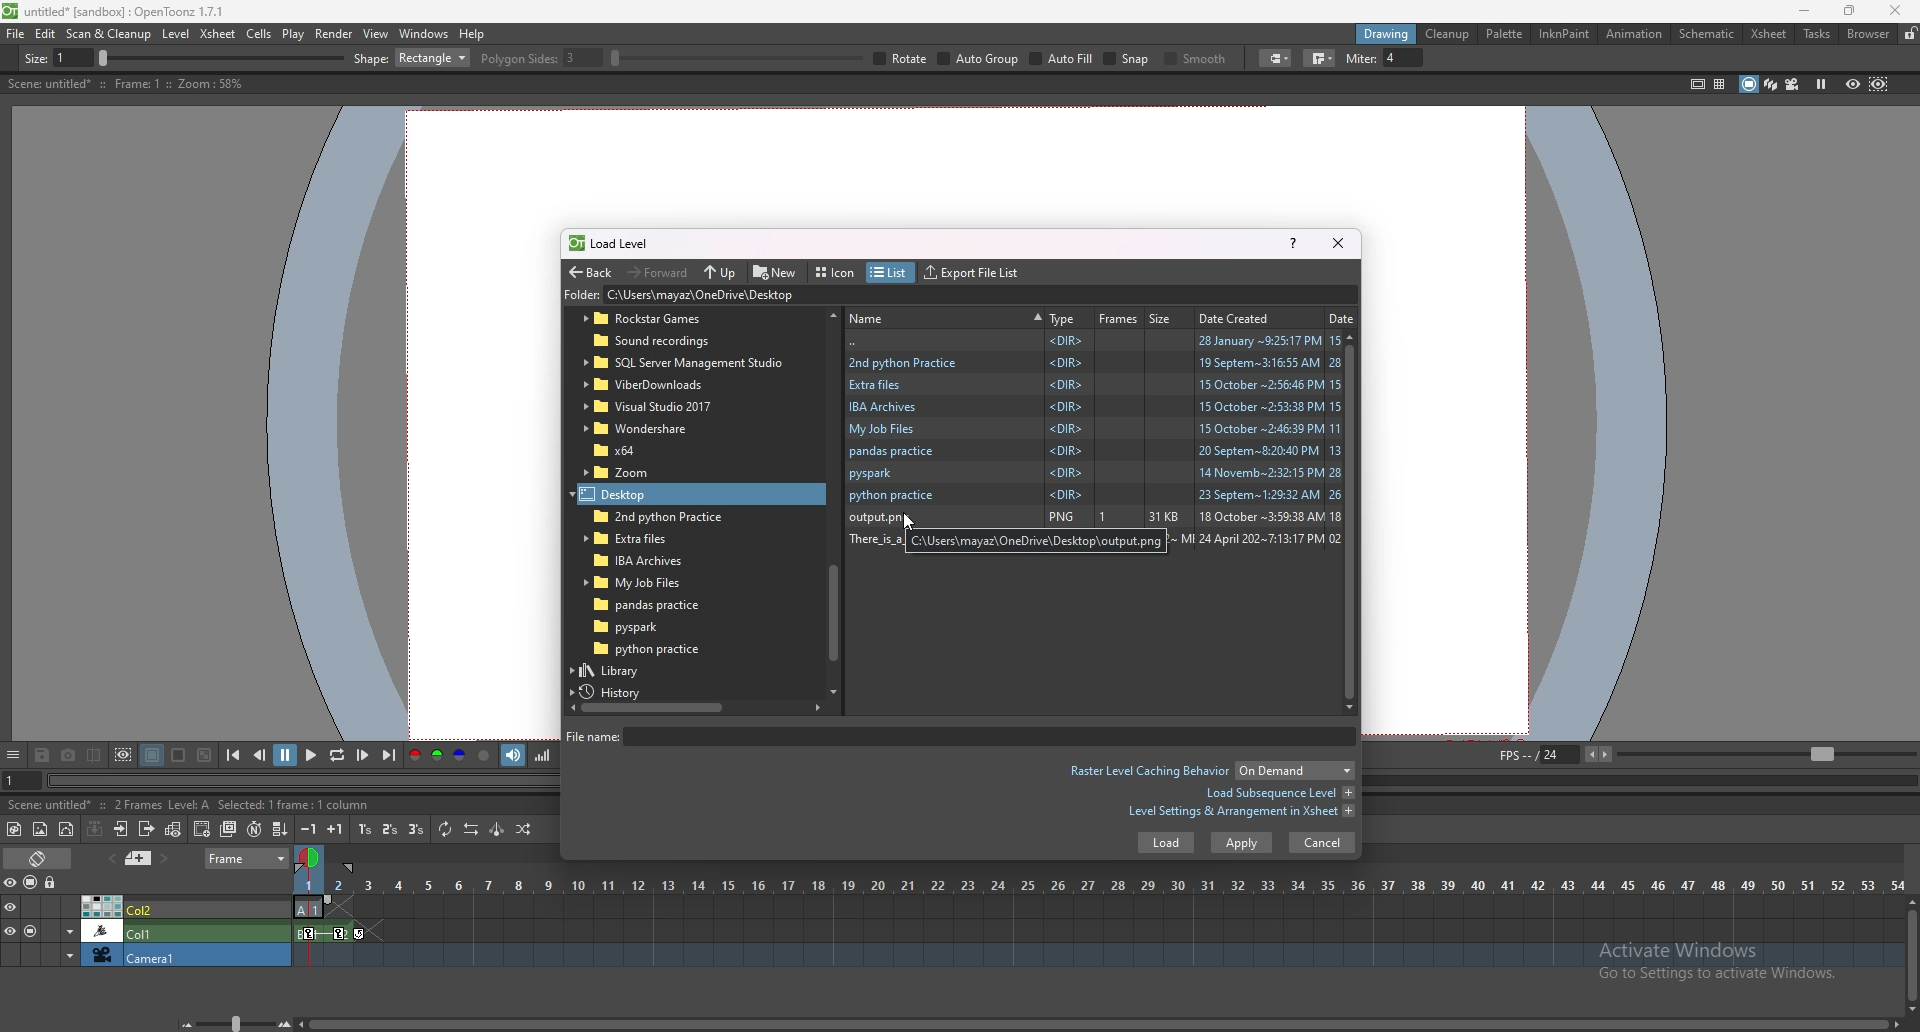  Describe the element at coordinates (1165, 317) in the screenshot. I see `size` at that location.